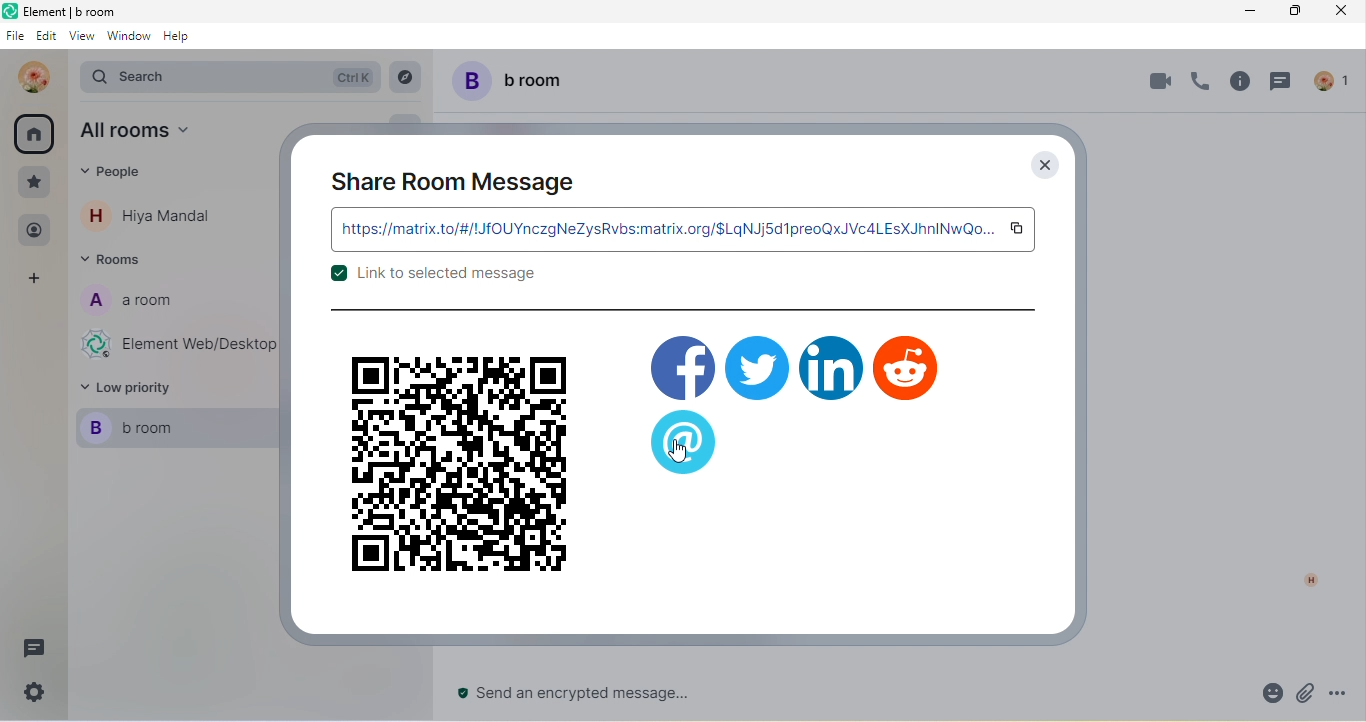 This screenshot has height=722, width=1366. Describe the element at coordinates (47, 38) in the screenshot. I see `edit` at that location.